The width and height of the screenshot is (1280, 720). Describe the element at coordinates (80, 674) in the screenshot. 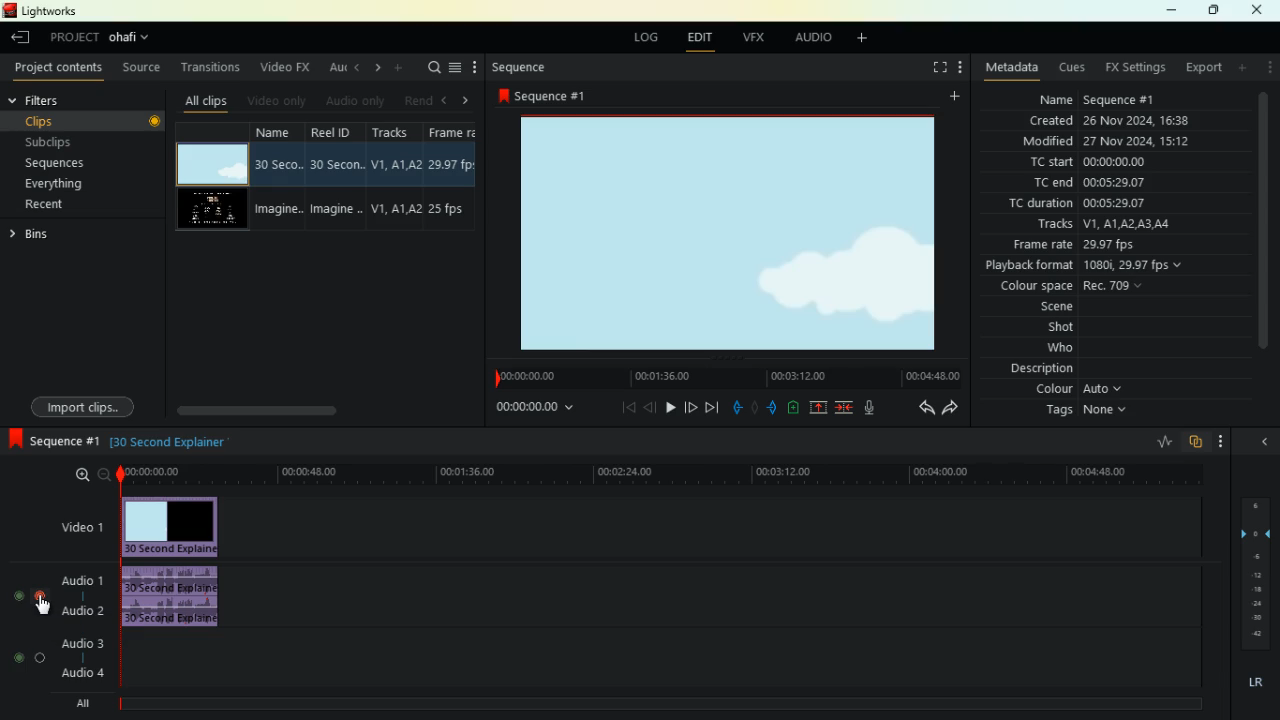

I see `audio 4` at that location.